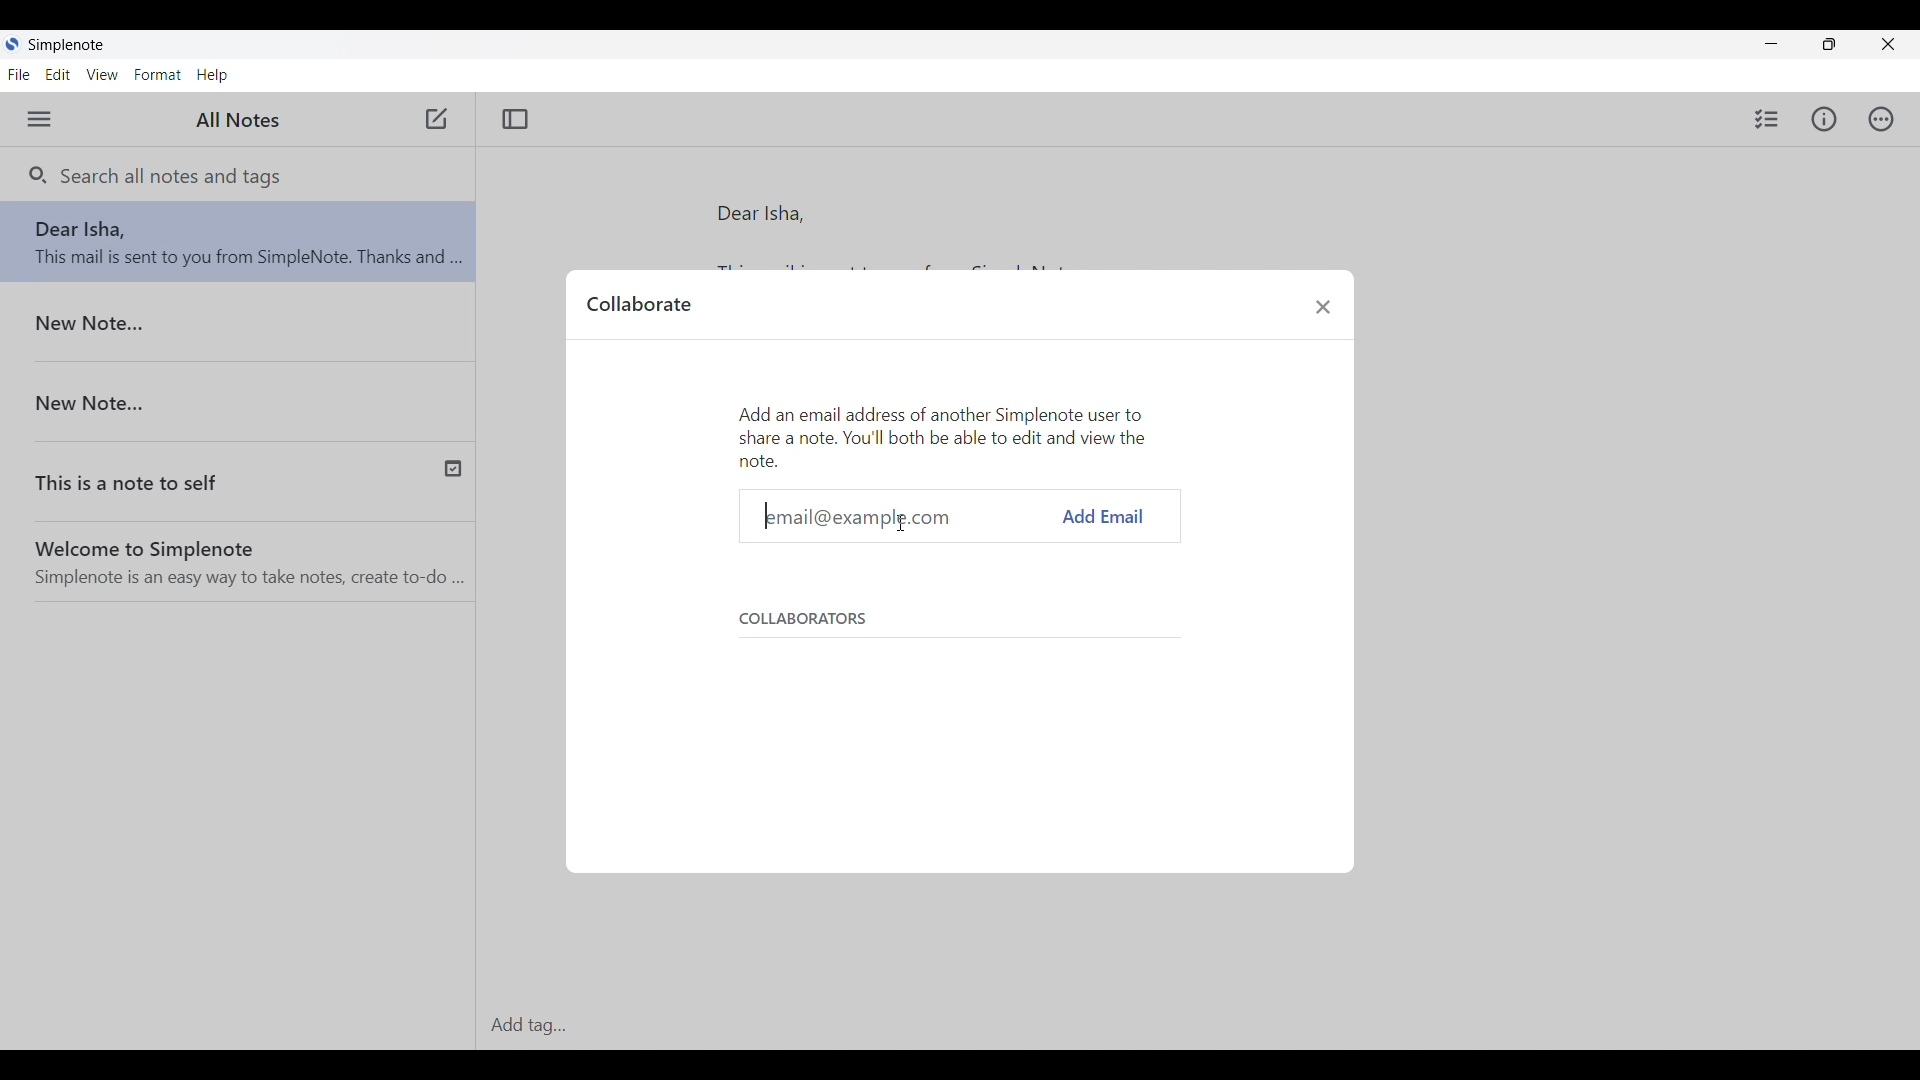  Describe the element at coordinates (38, 119) in the screenshot. I see `Menu` at that location.